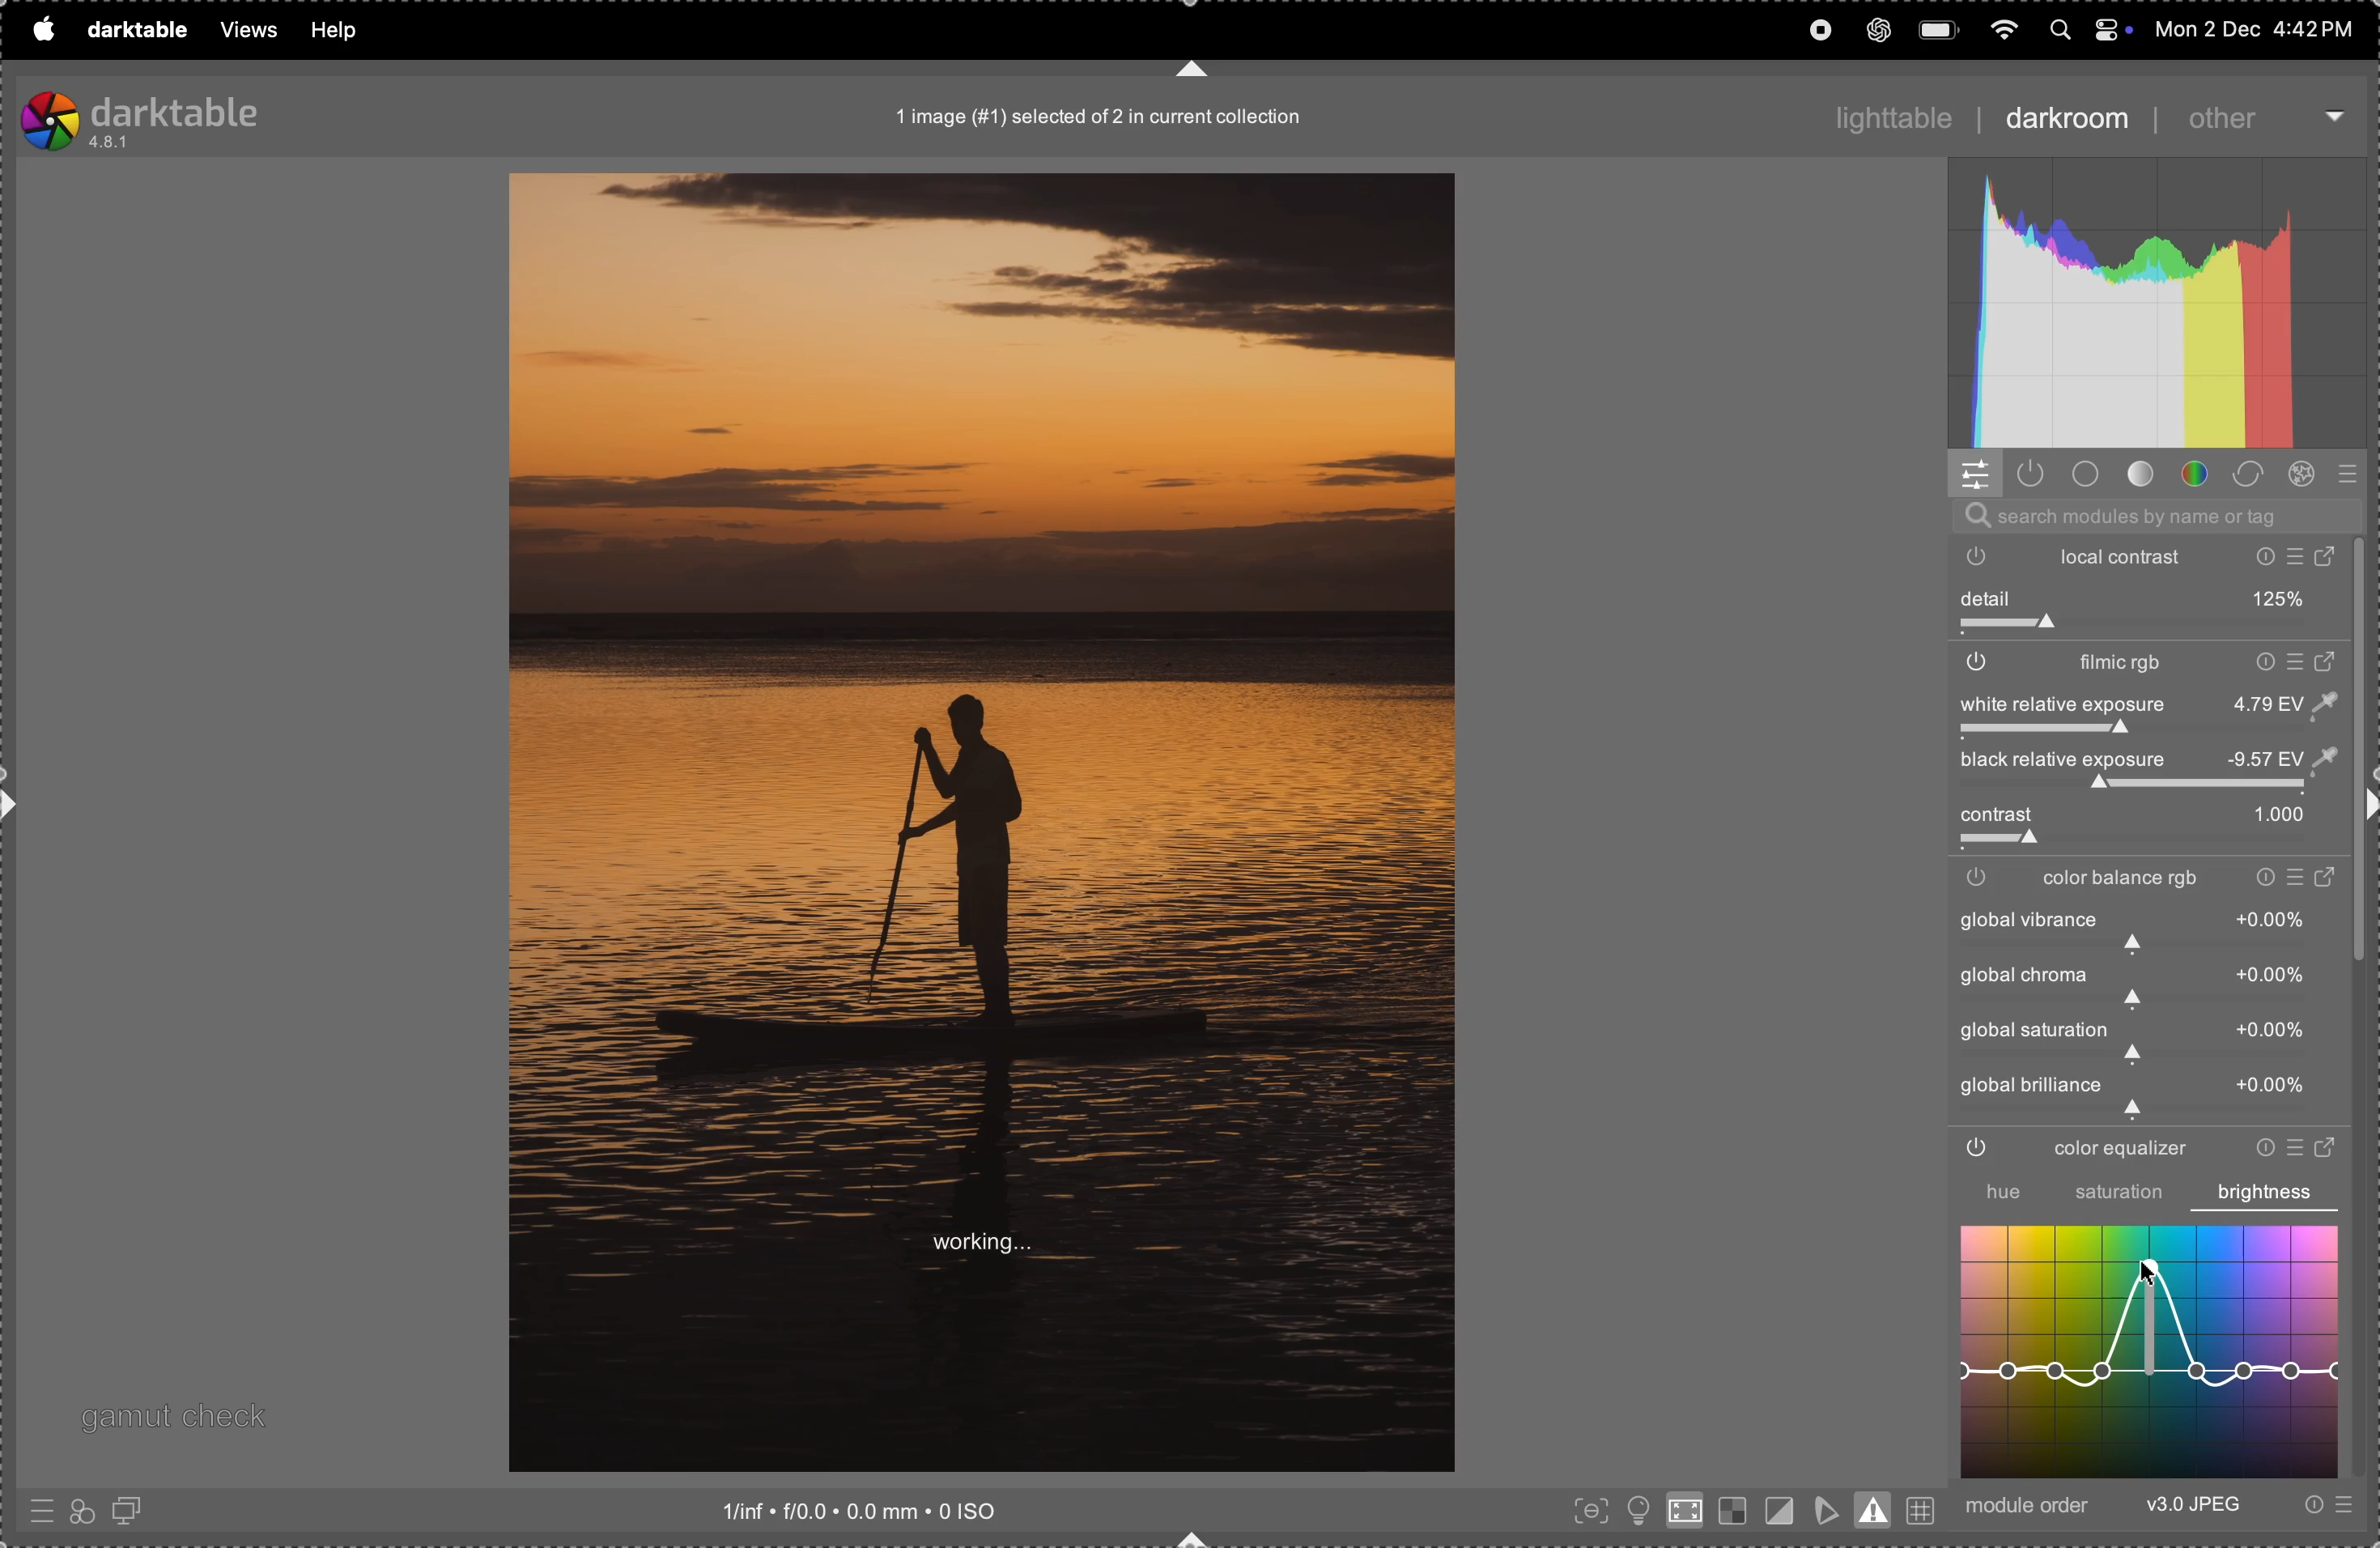 This screenshot has height=1548, width=2380. Describe the element at coordinates (2266, 1192) in the screenshot. I see `brightness` at that location.